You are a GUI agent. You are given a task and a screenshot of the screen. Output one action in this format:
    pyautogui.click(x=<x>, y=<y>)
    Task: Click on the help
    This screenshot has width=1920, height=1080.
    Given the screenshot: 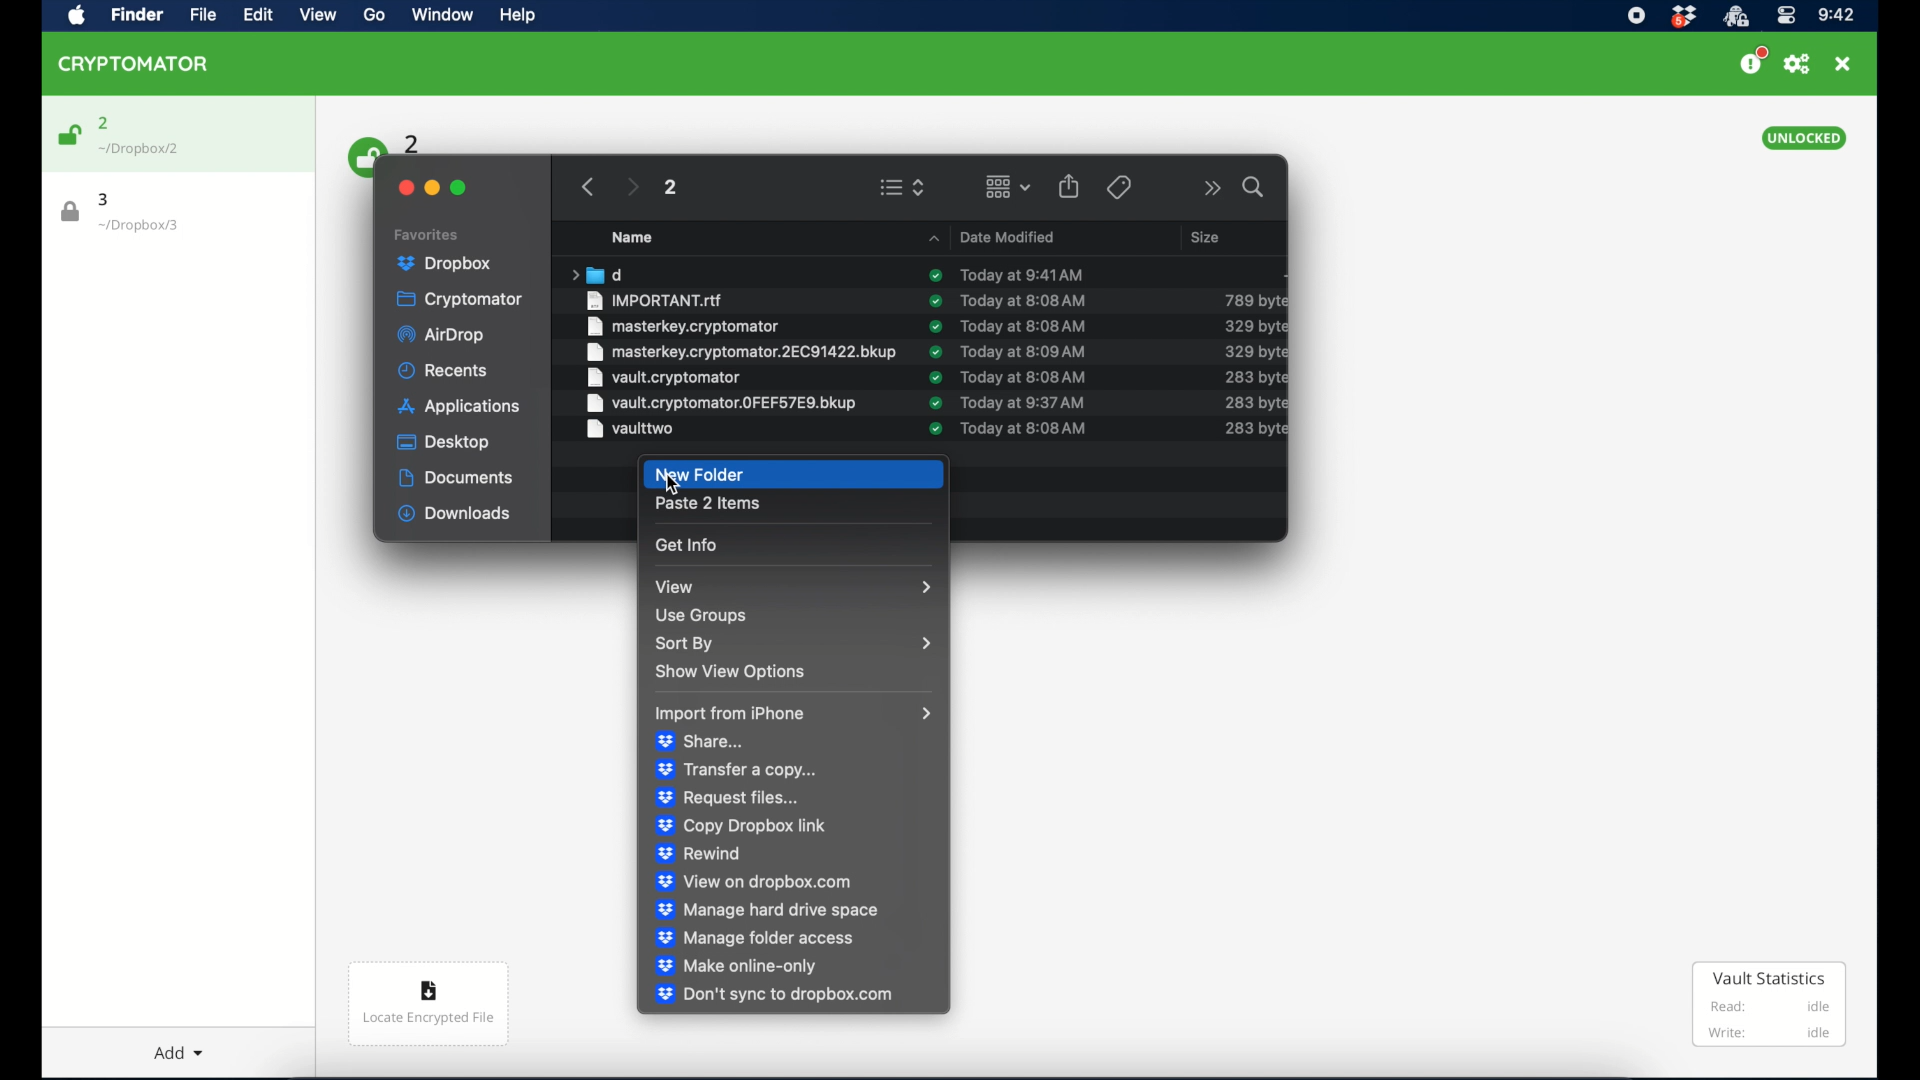 What is the action you would take?
    pyautogui.click(x=516, y=15)
    